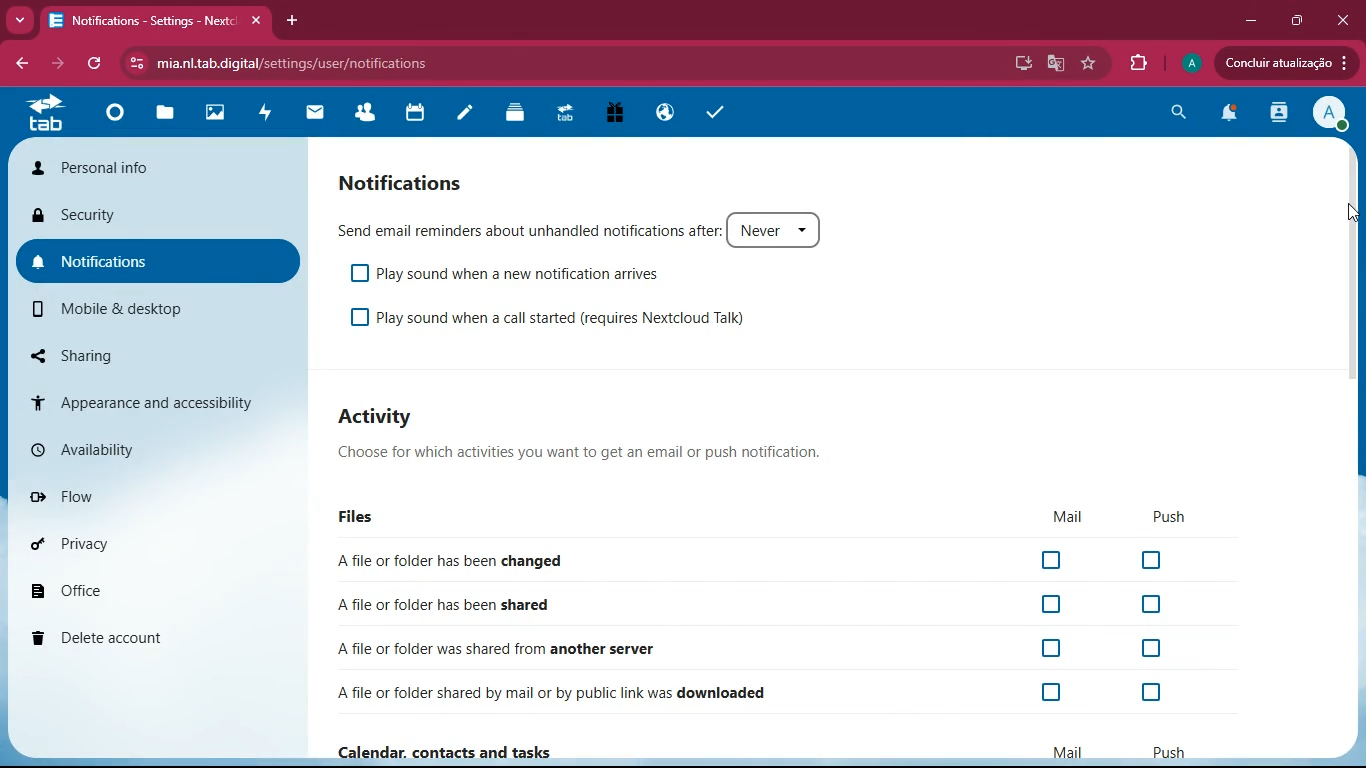 The height and width of the screenshot is (768, 1366). What do you see at coordinates (577, 690) in the screenshot?
I see `A file or folder shared by mail or by public link was downloaded` at bounding box center [577, 690].